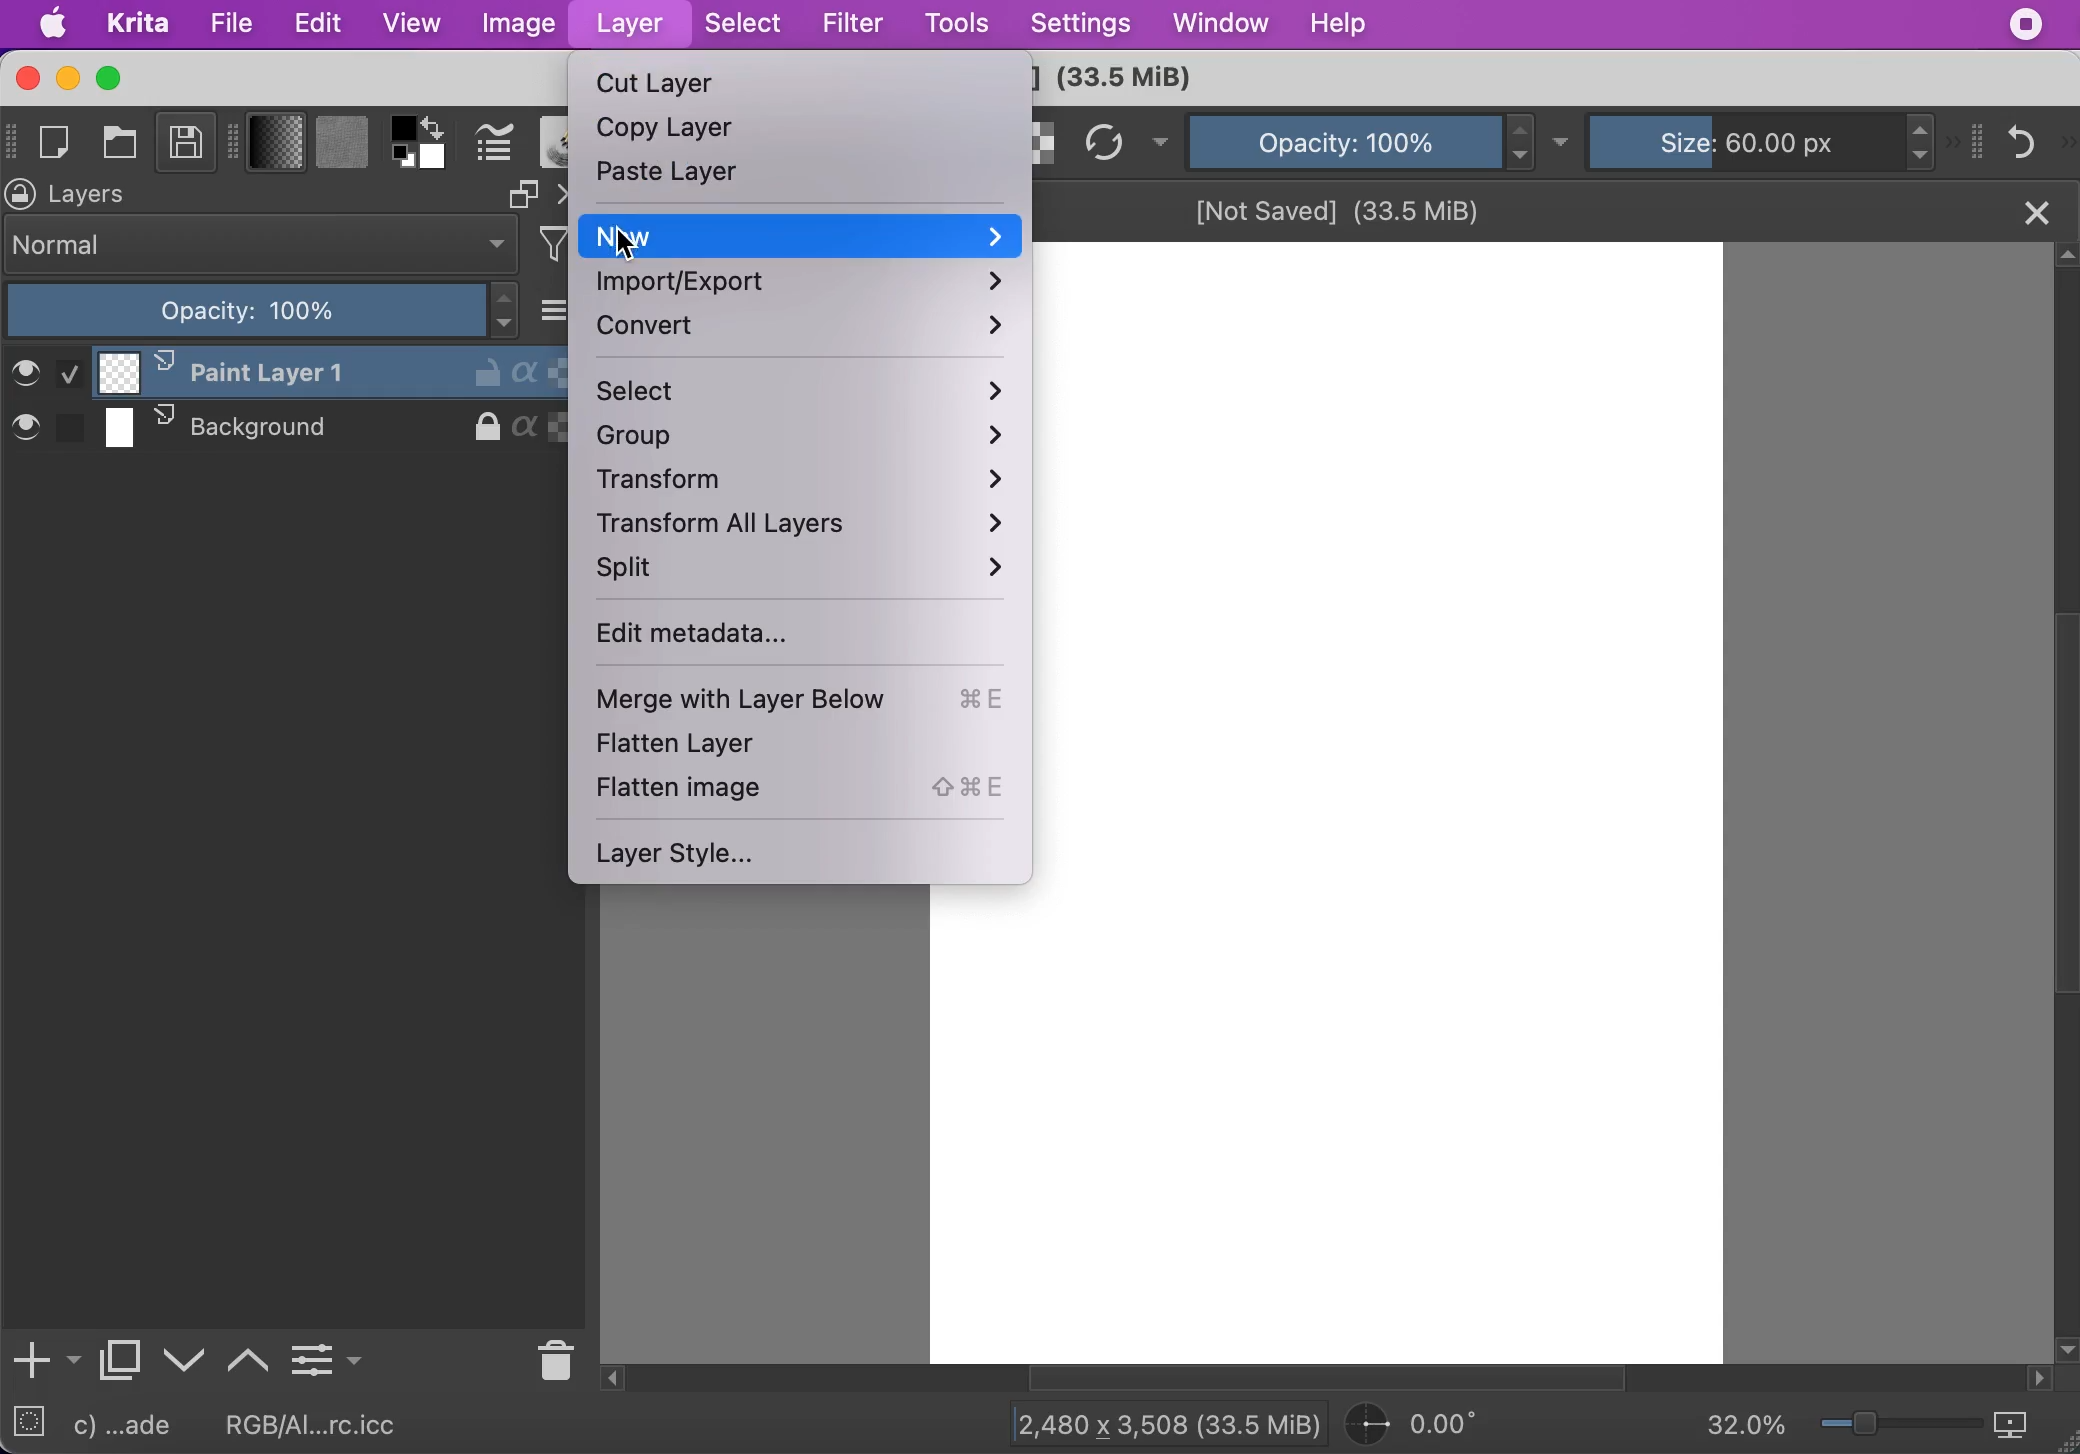 The height and width of the screenshot is (1454, 2080). Describe the element at coordinates (2024, 1426) in the screenshot. I see `map the display canvas size between pixel size or print size` at that location.